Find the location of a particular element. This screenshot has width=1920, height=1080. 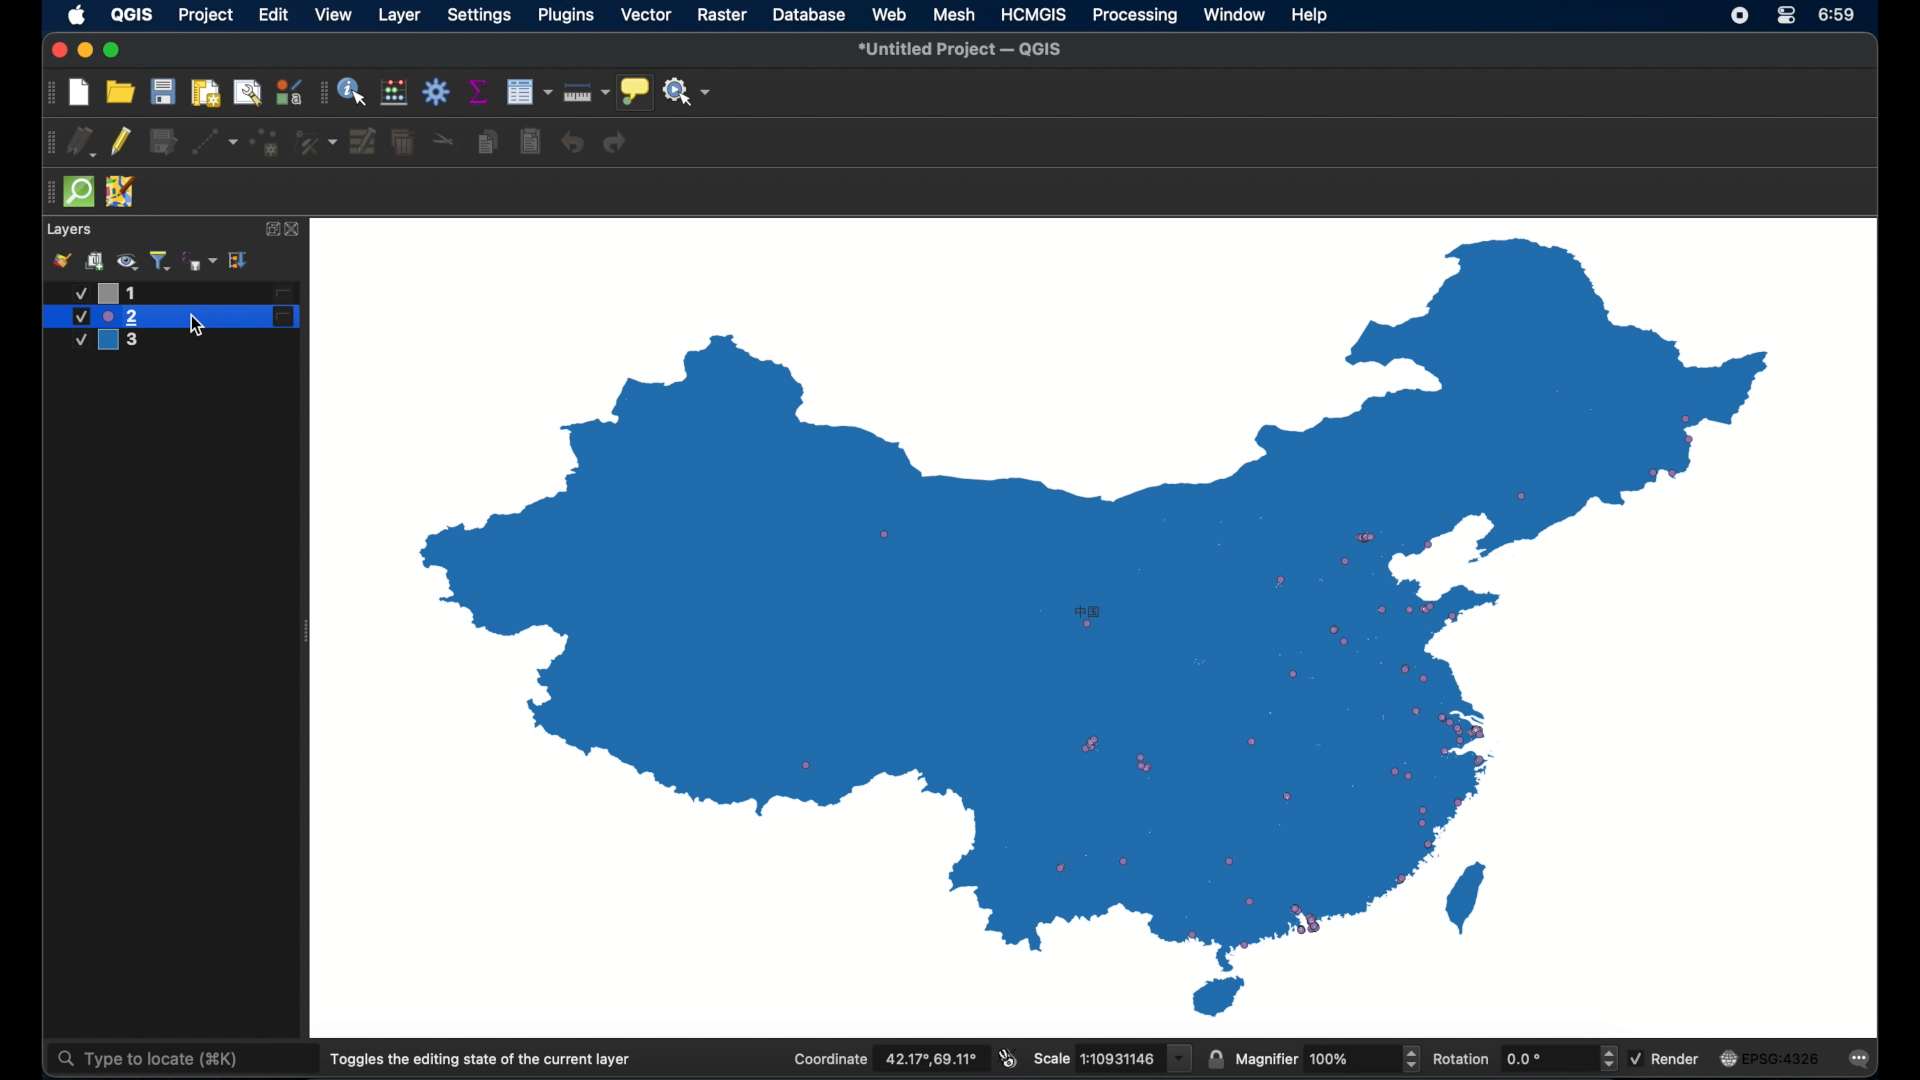

layers is located at coordinates (71, 230).